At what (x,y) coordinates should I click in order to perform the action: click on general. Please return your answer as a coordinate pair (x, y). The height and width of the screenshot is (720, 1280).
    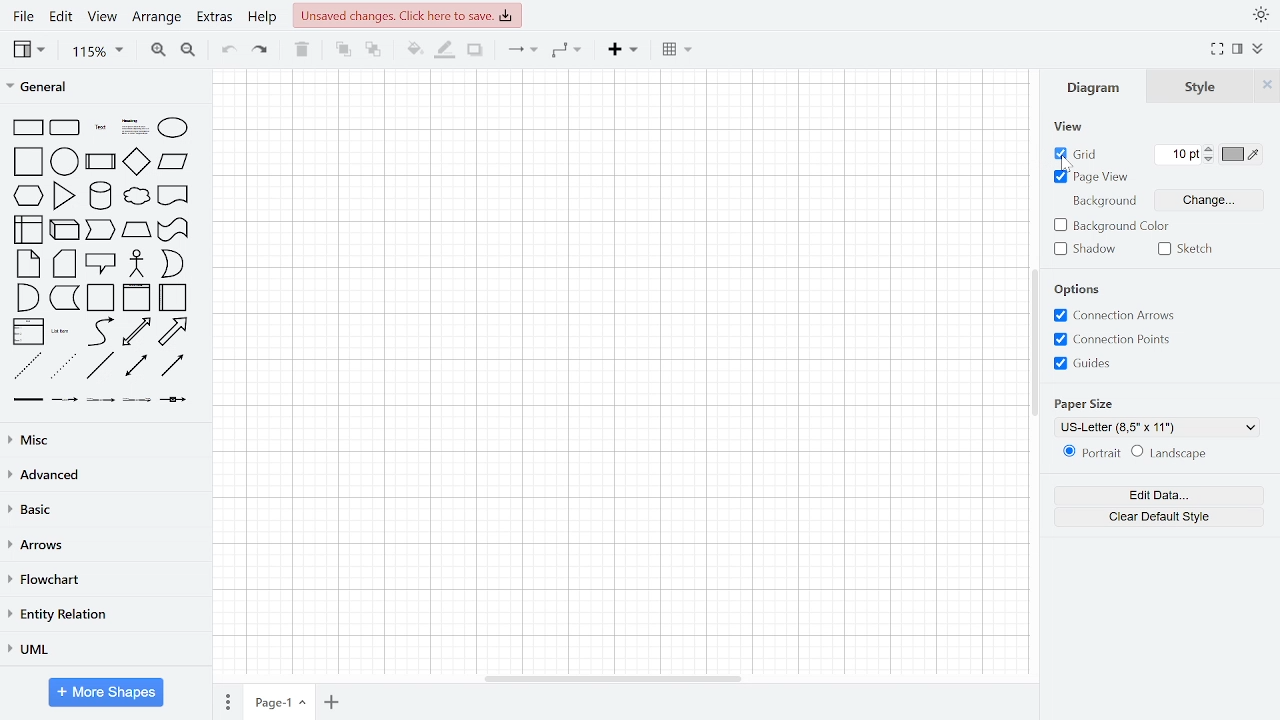
    Looking at the image, I should click on (95, 86).